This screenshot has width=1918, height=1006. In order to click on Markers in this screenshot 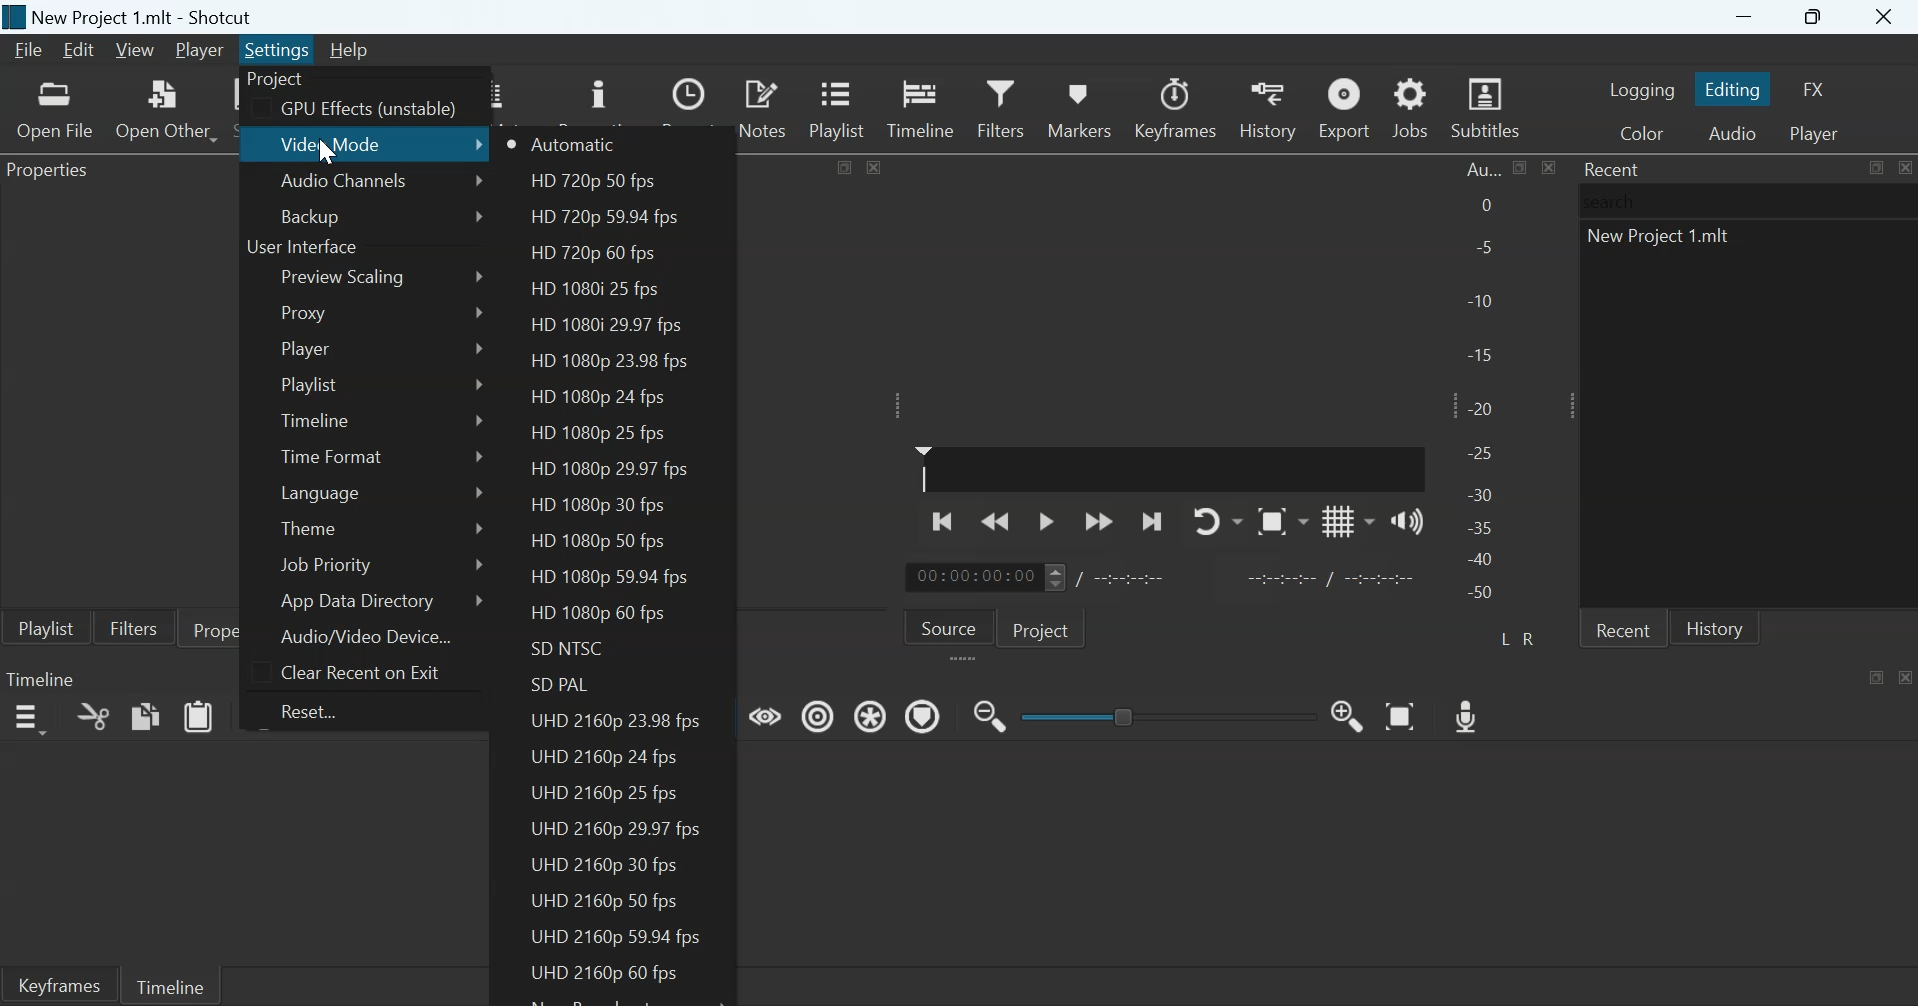, I will do `click(1078, 107)`.